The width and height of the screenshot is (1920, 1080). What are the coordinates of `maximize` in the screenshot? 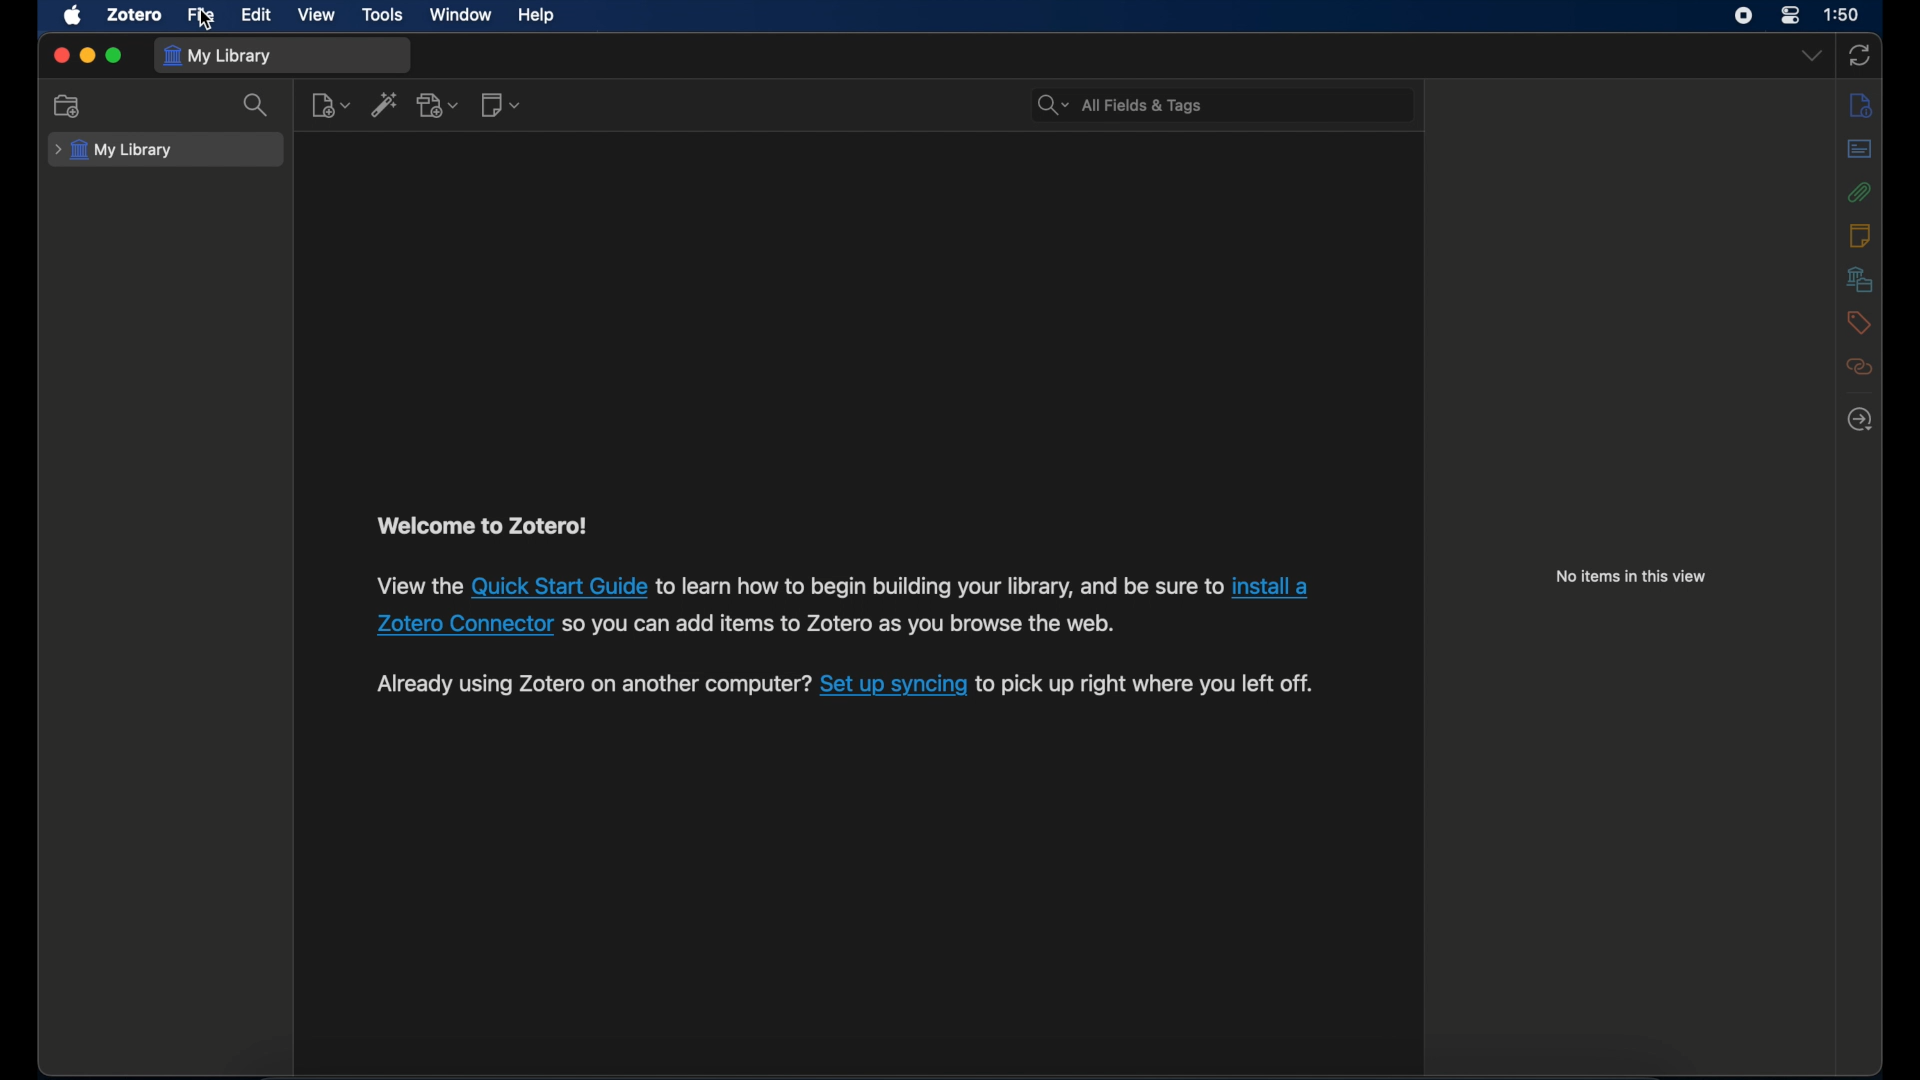 It's located at (114, 57).